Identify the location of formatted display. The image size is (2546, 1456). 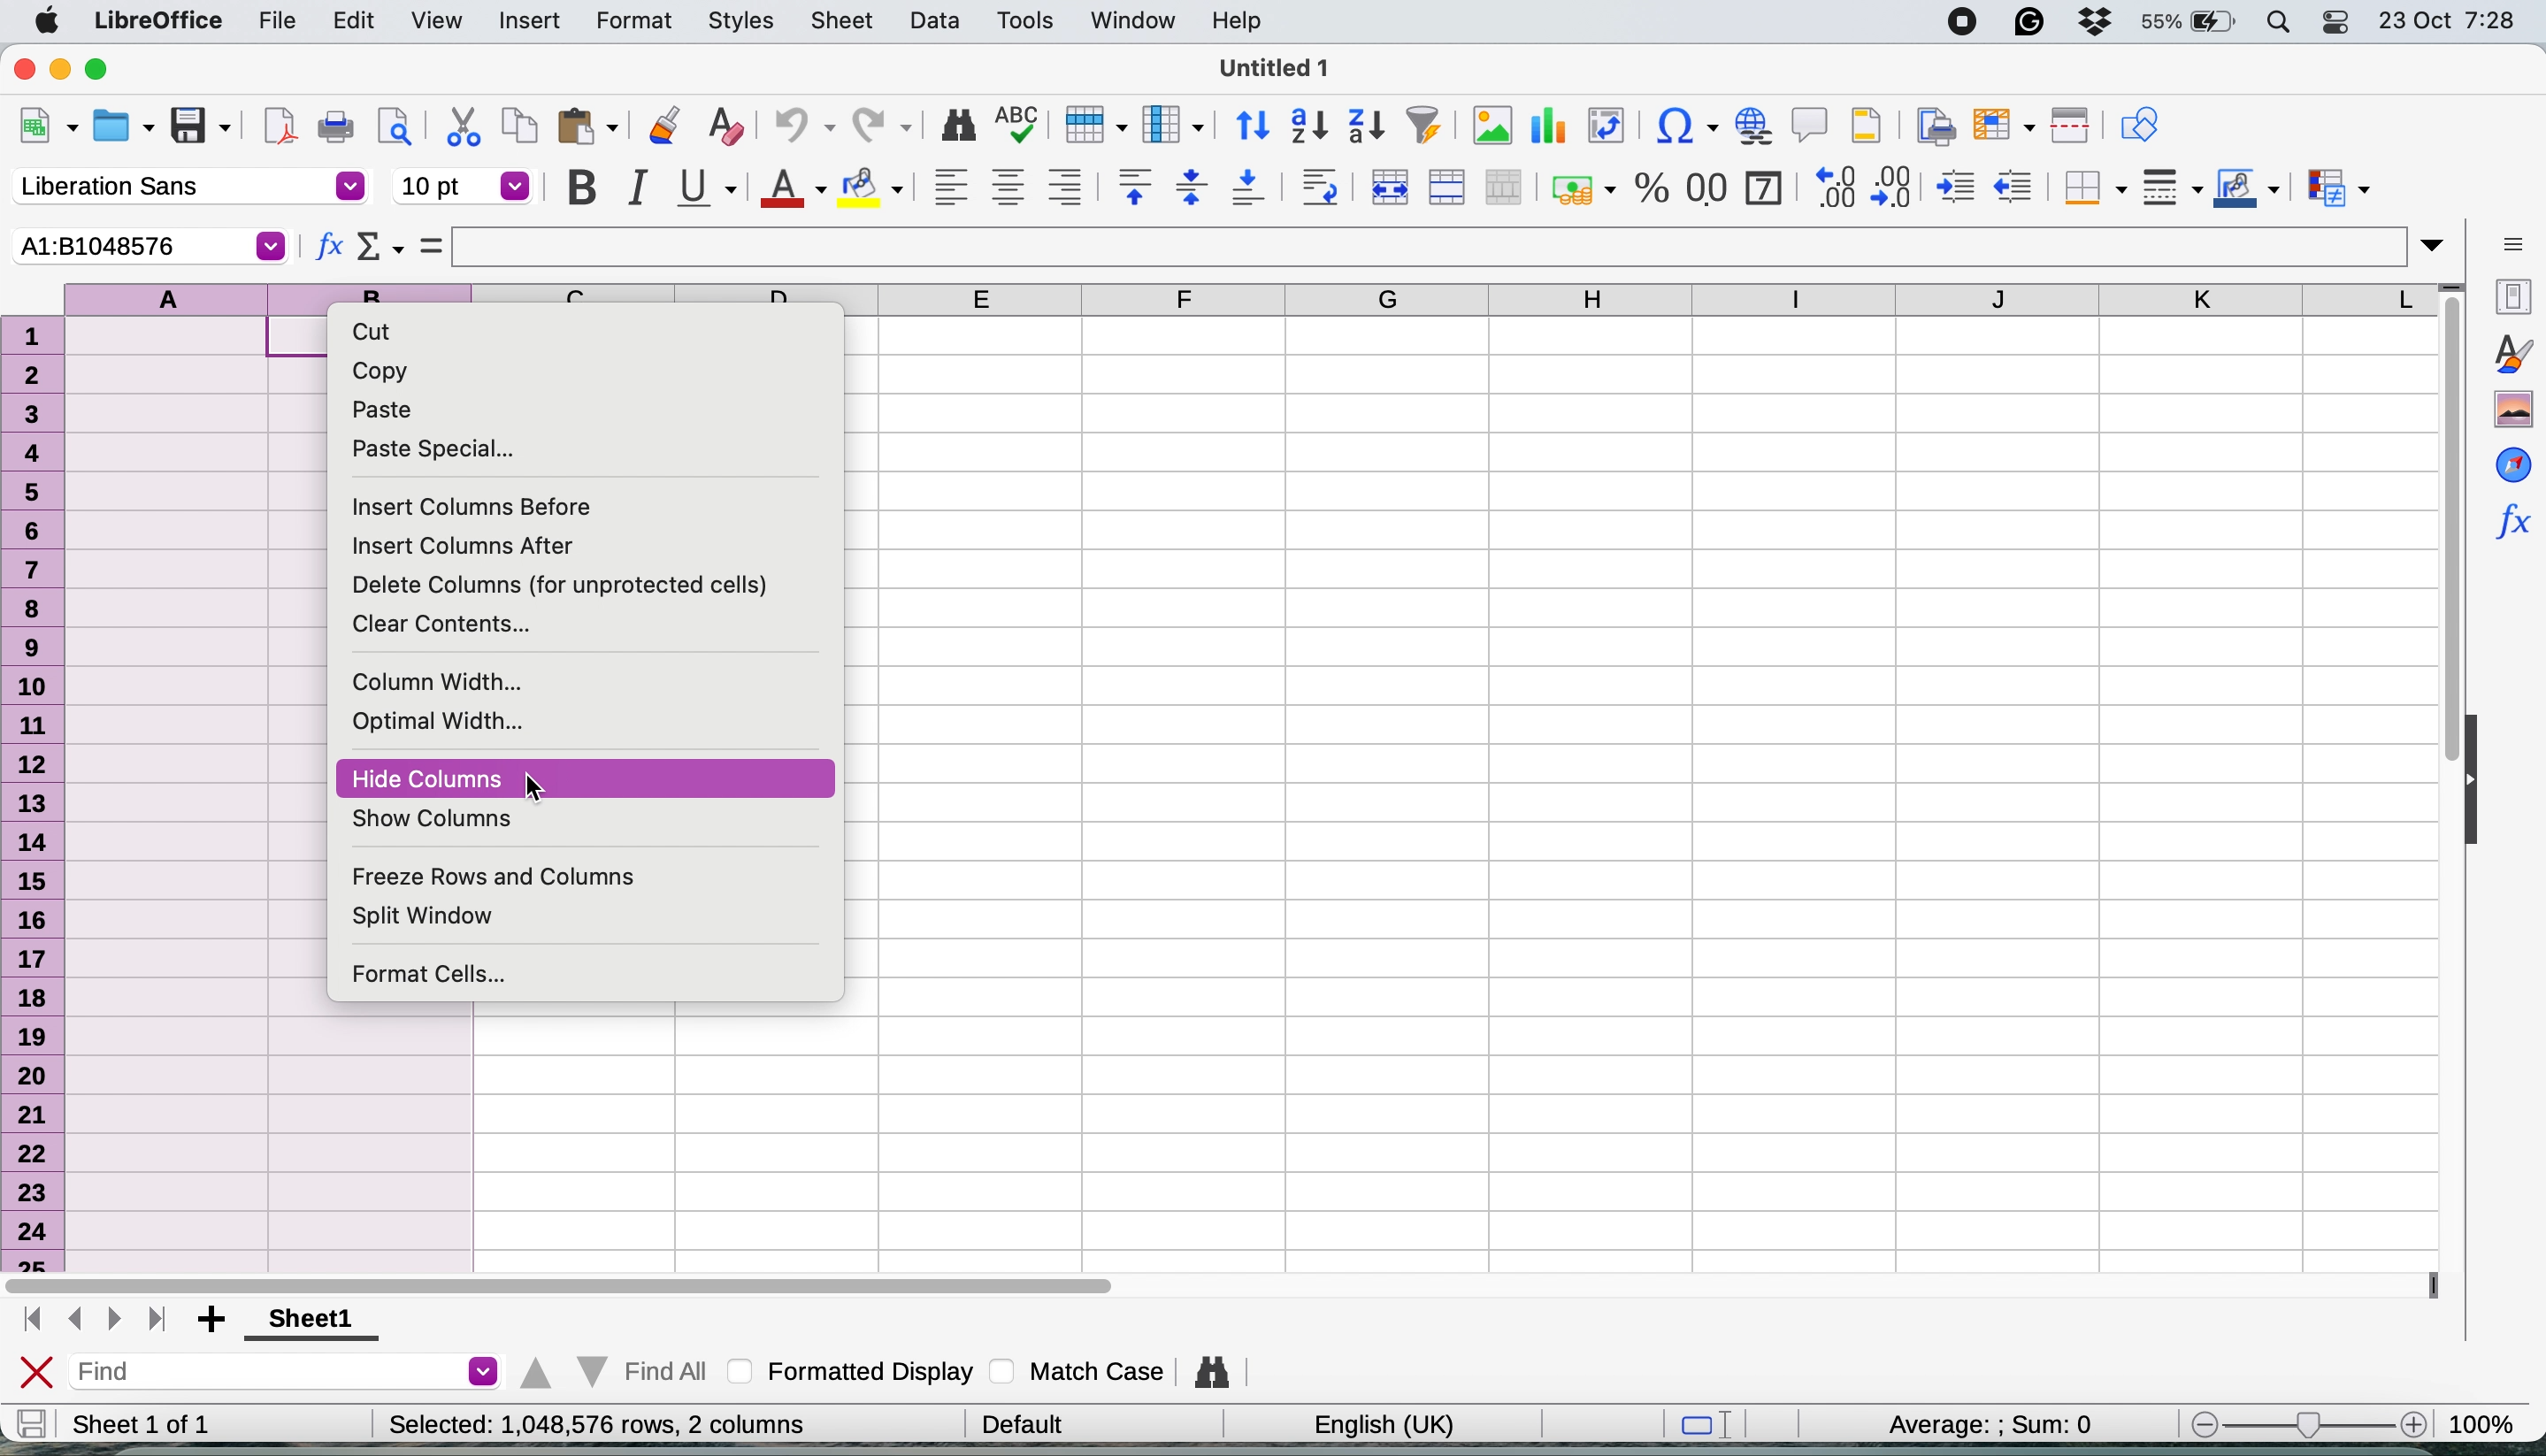
(848, 1373).